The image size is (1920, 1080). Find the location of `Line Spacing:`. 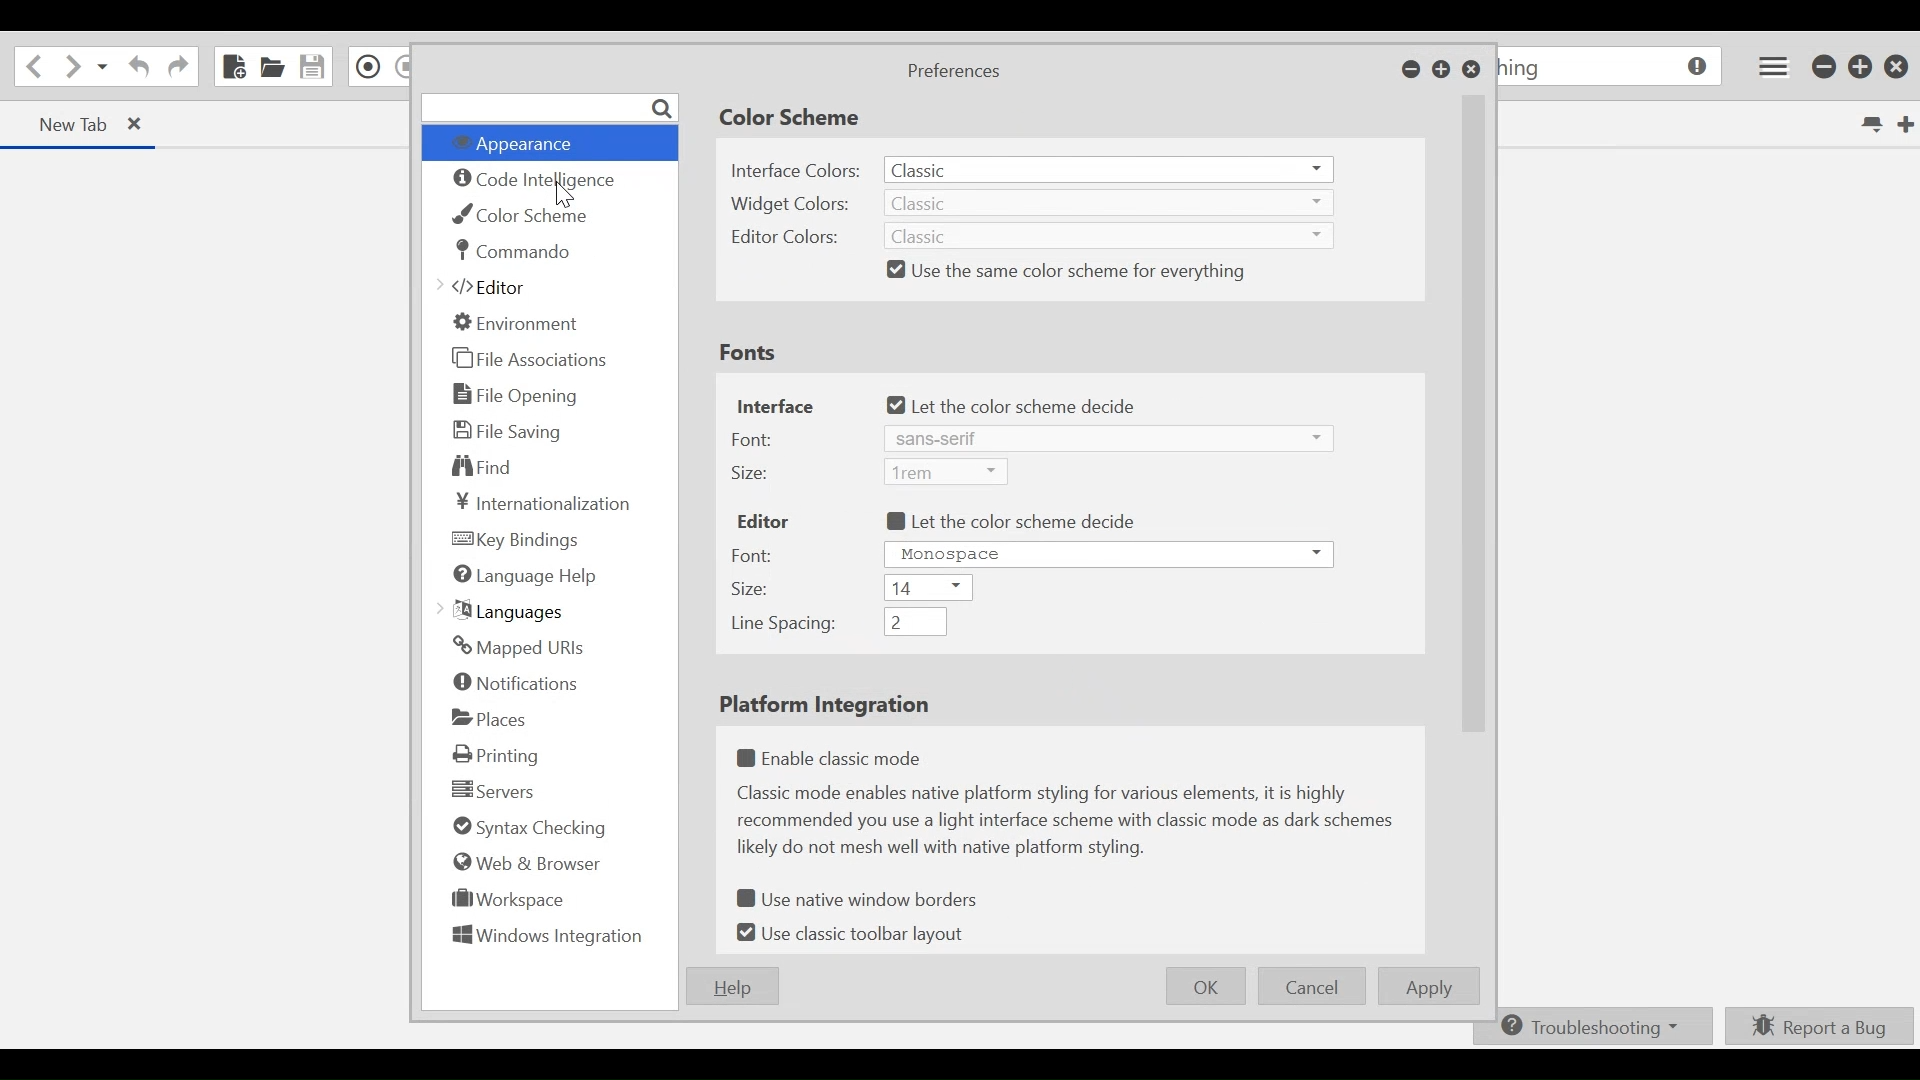

Line Spacing: is located at coordinates (778, 625).